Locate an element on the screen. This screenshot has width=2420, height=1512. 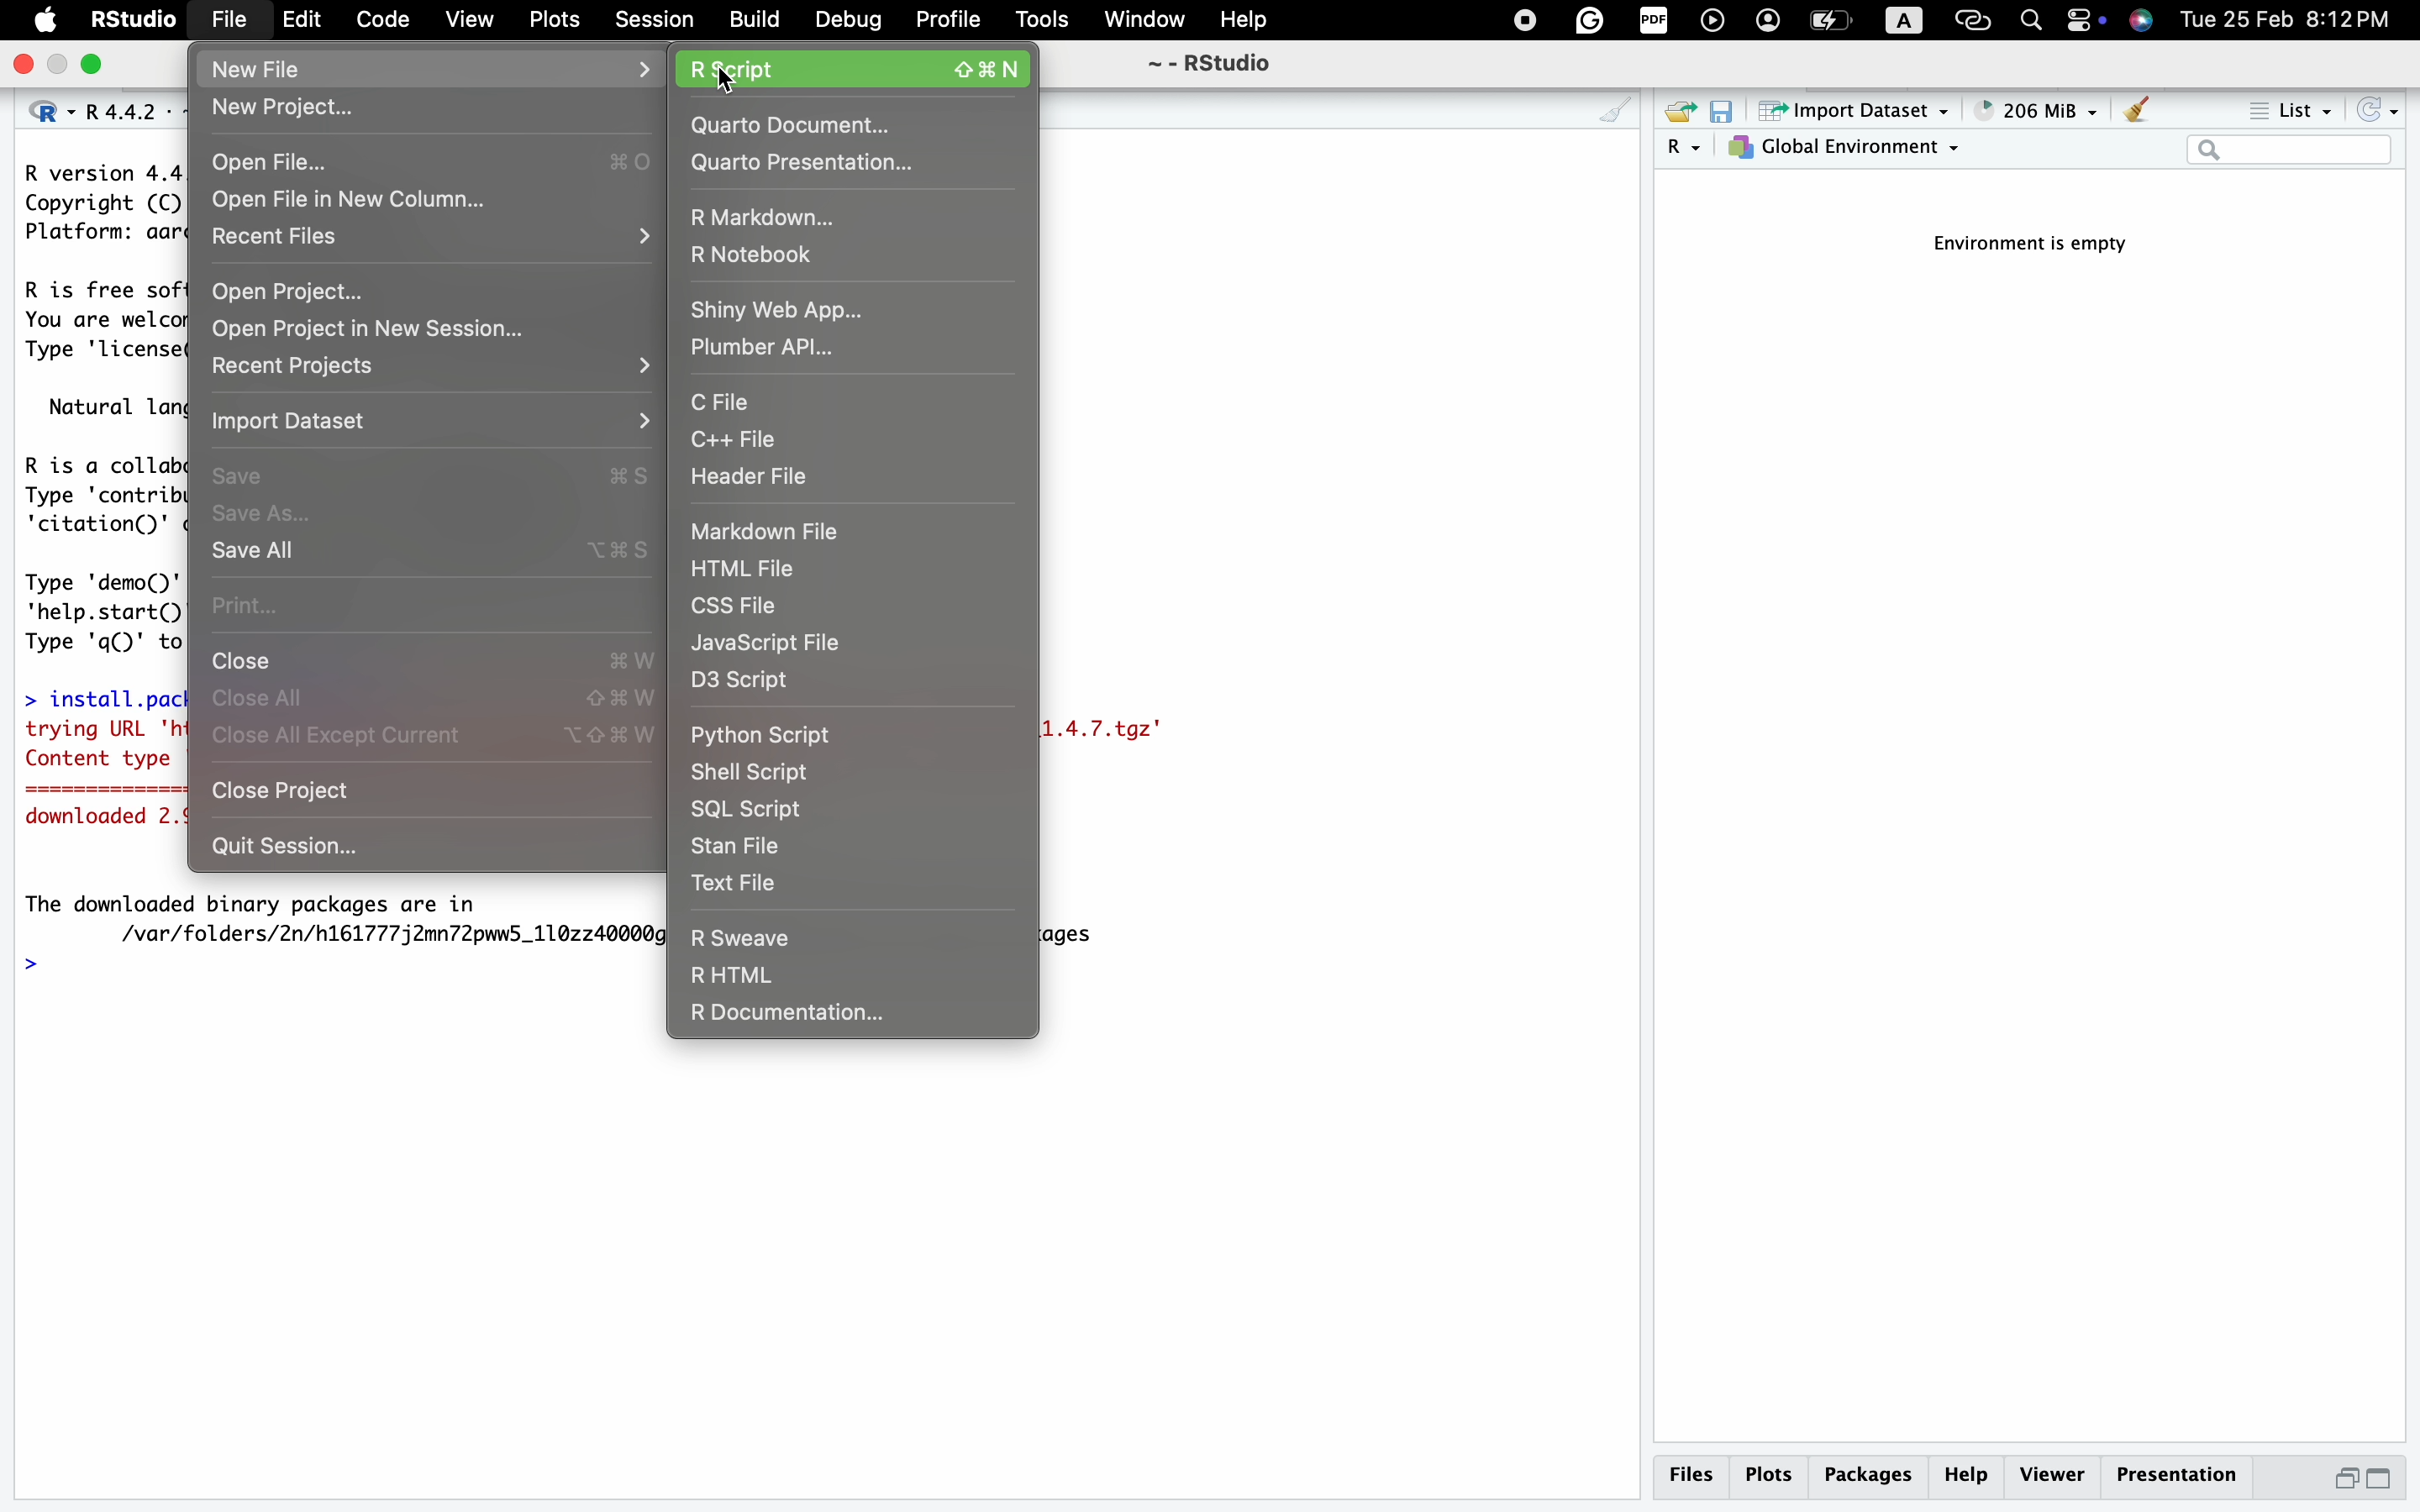
close project is located at coordinates (427, 796).